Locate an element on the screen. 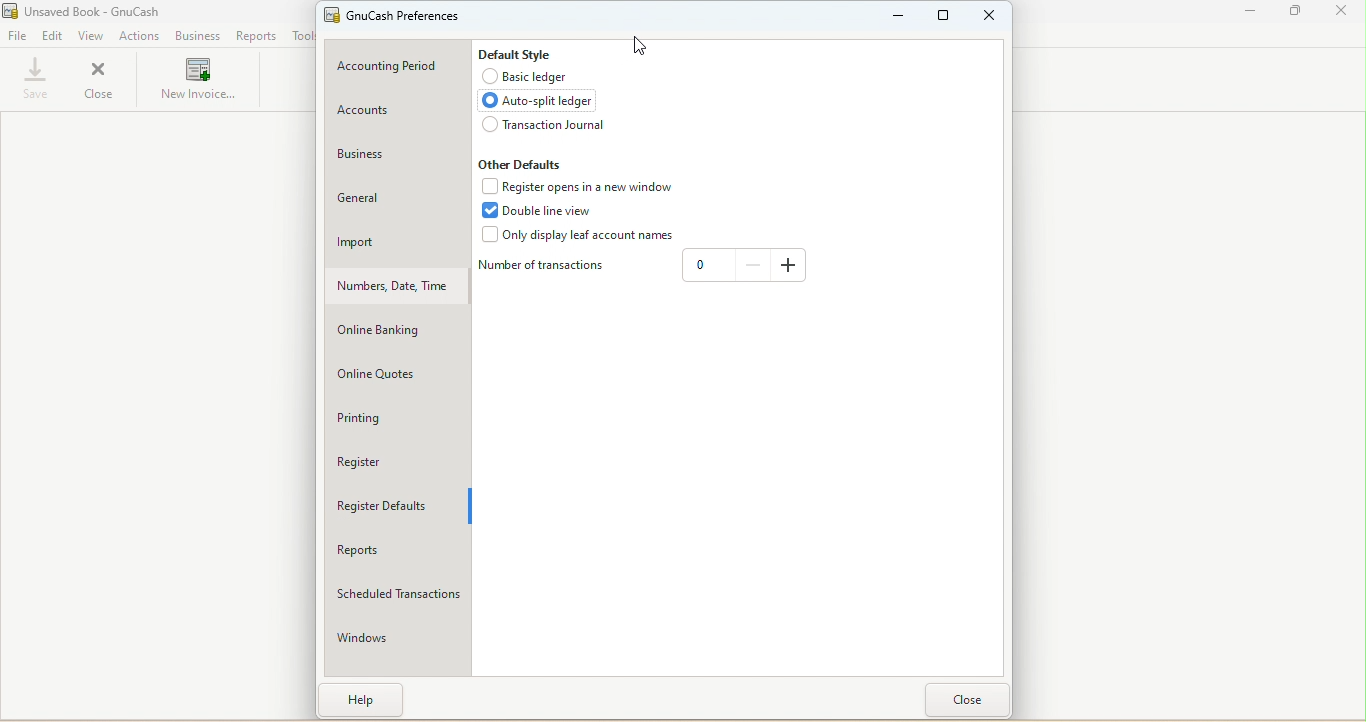 This screenshot has width=1366, height=722. New invoices is located at coordinates (197, 82).